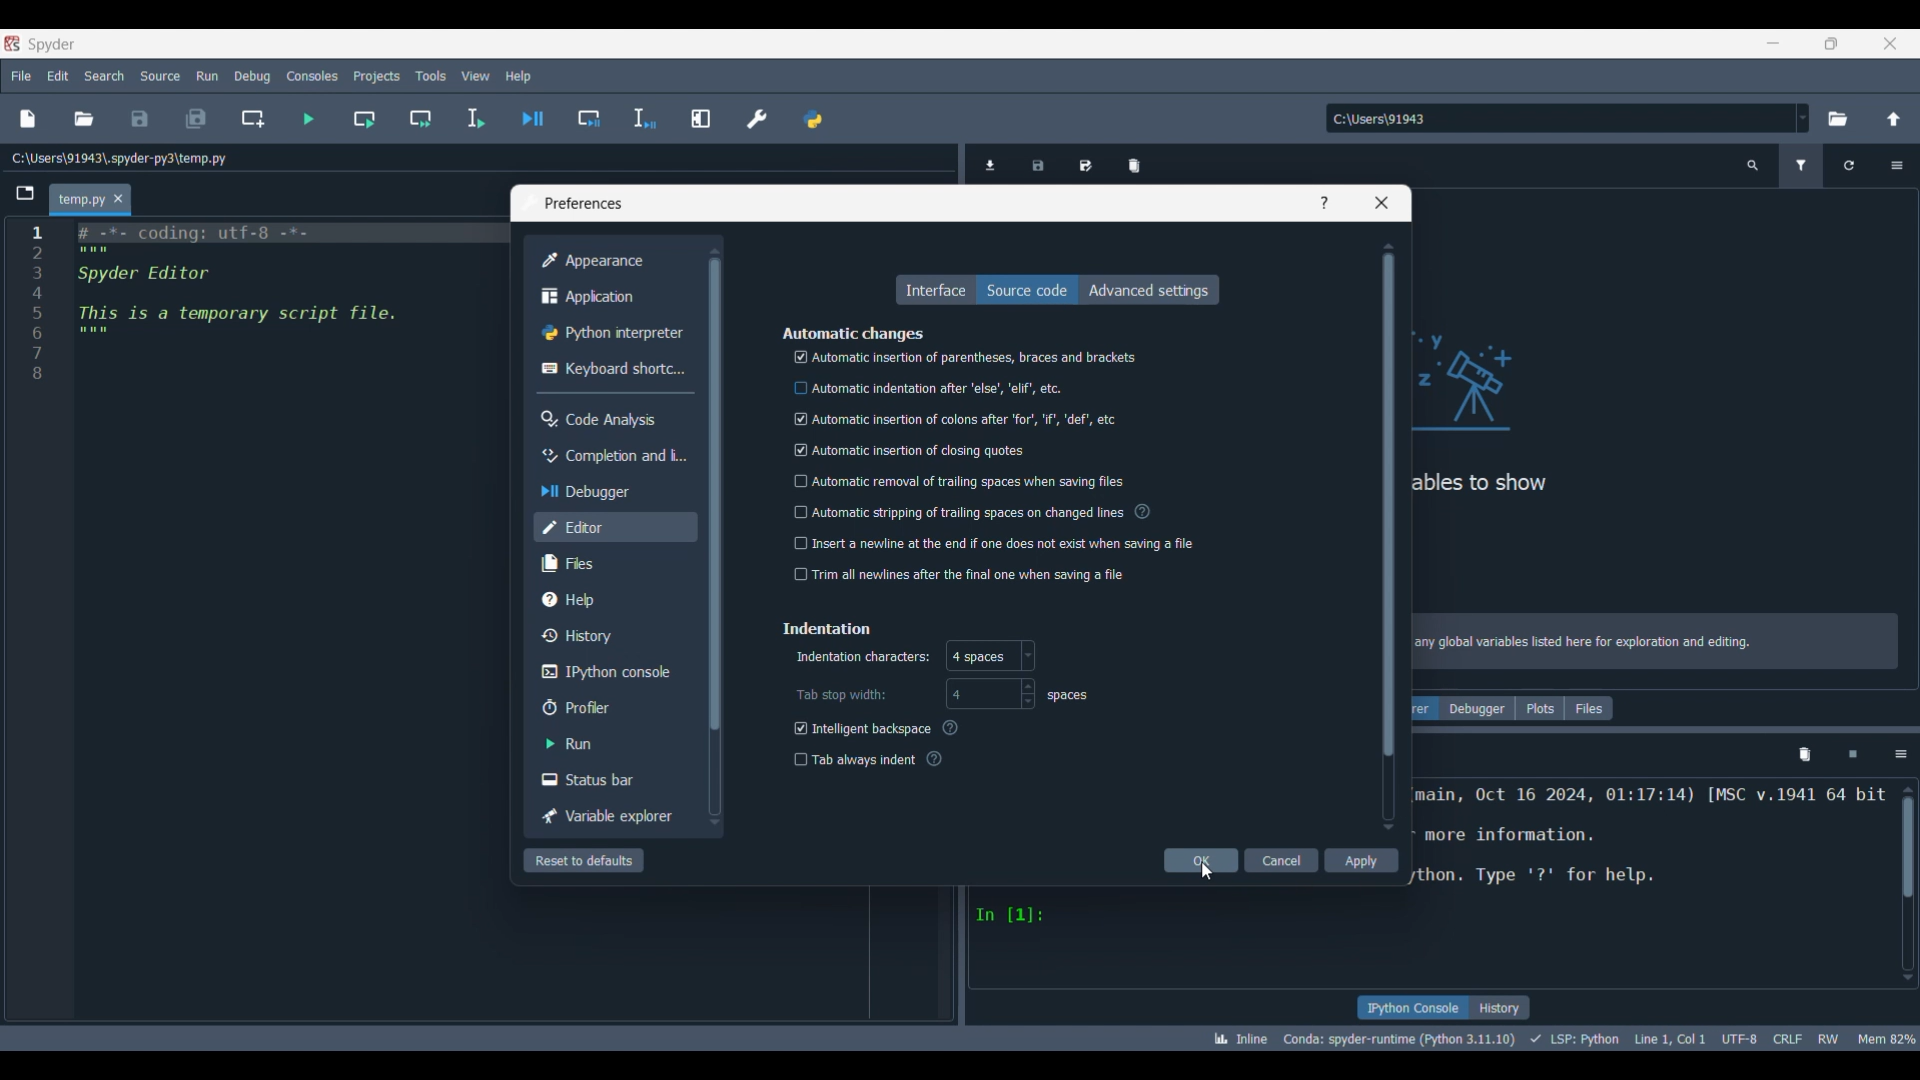 This screenshot has height=1080, width=1920. Describe the element at coordinates (616, 564) in the screenshot. I see `Files` at that location.